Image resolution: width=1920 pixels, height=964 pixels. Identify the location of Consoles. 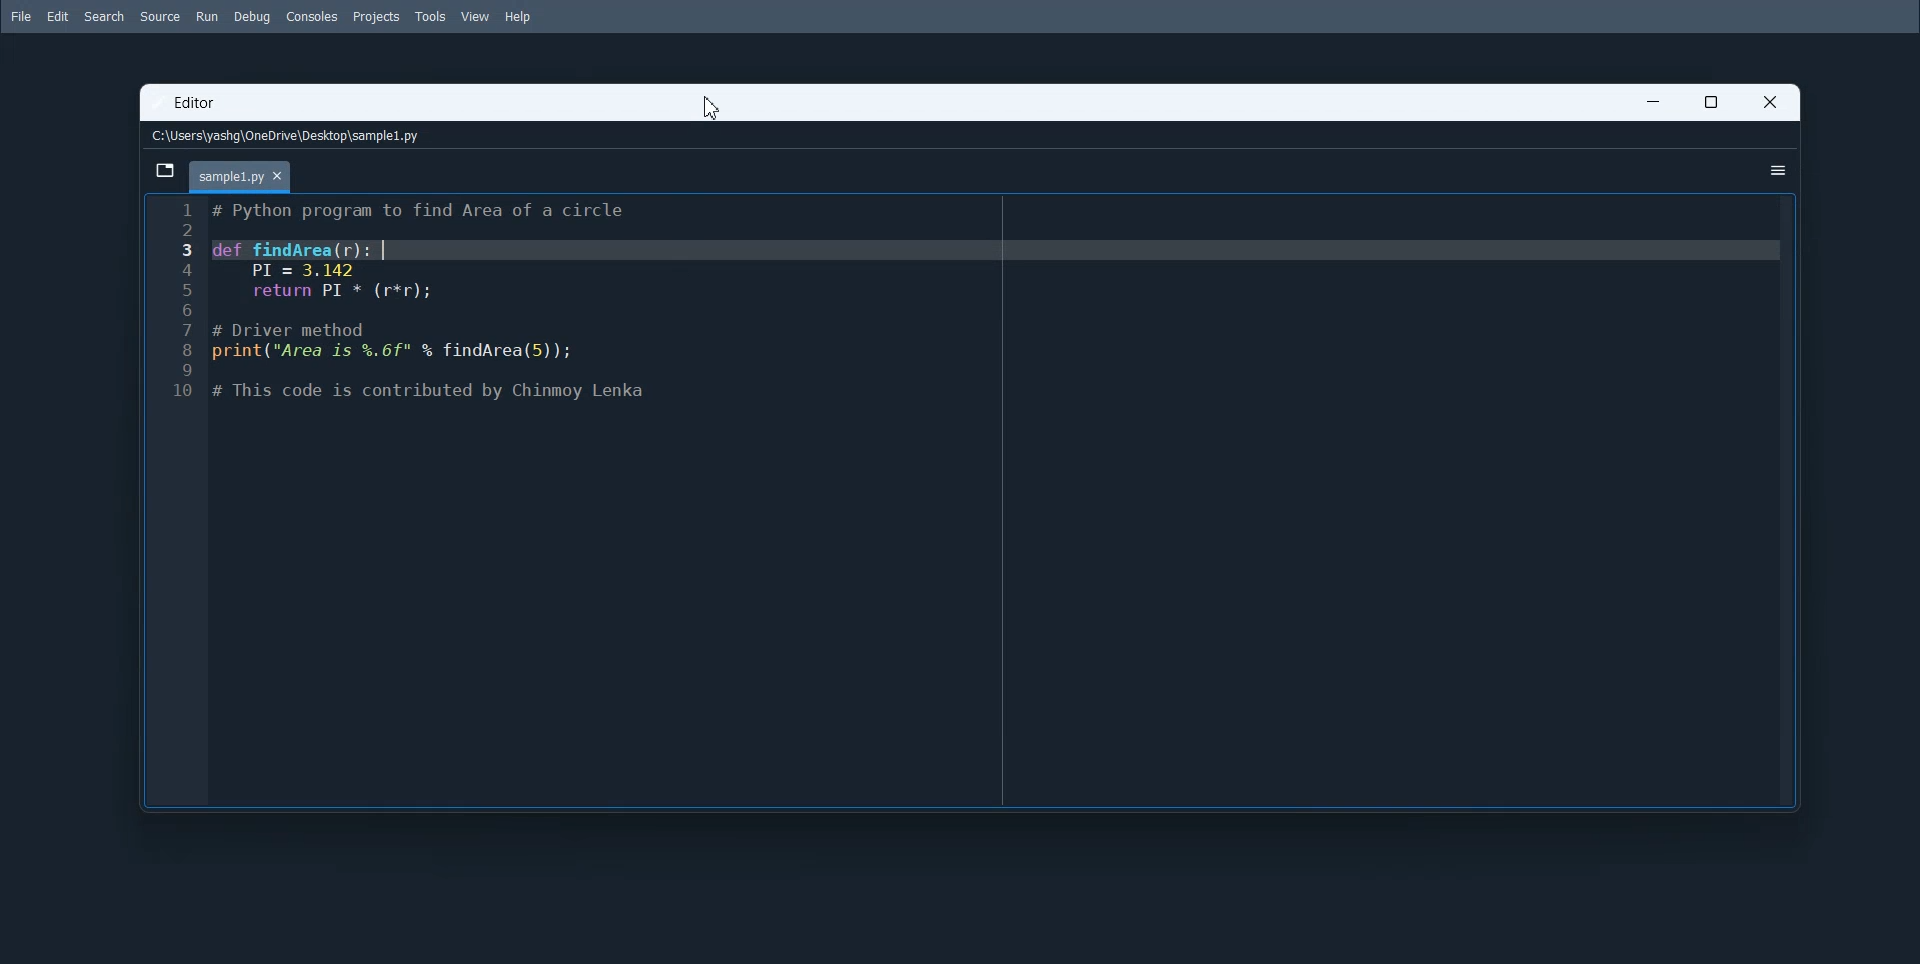
(313, 17).